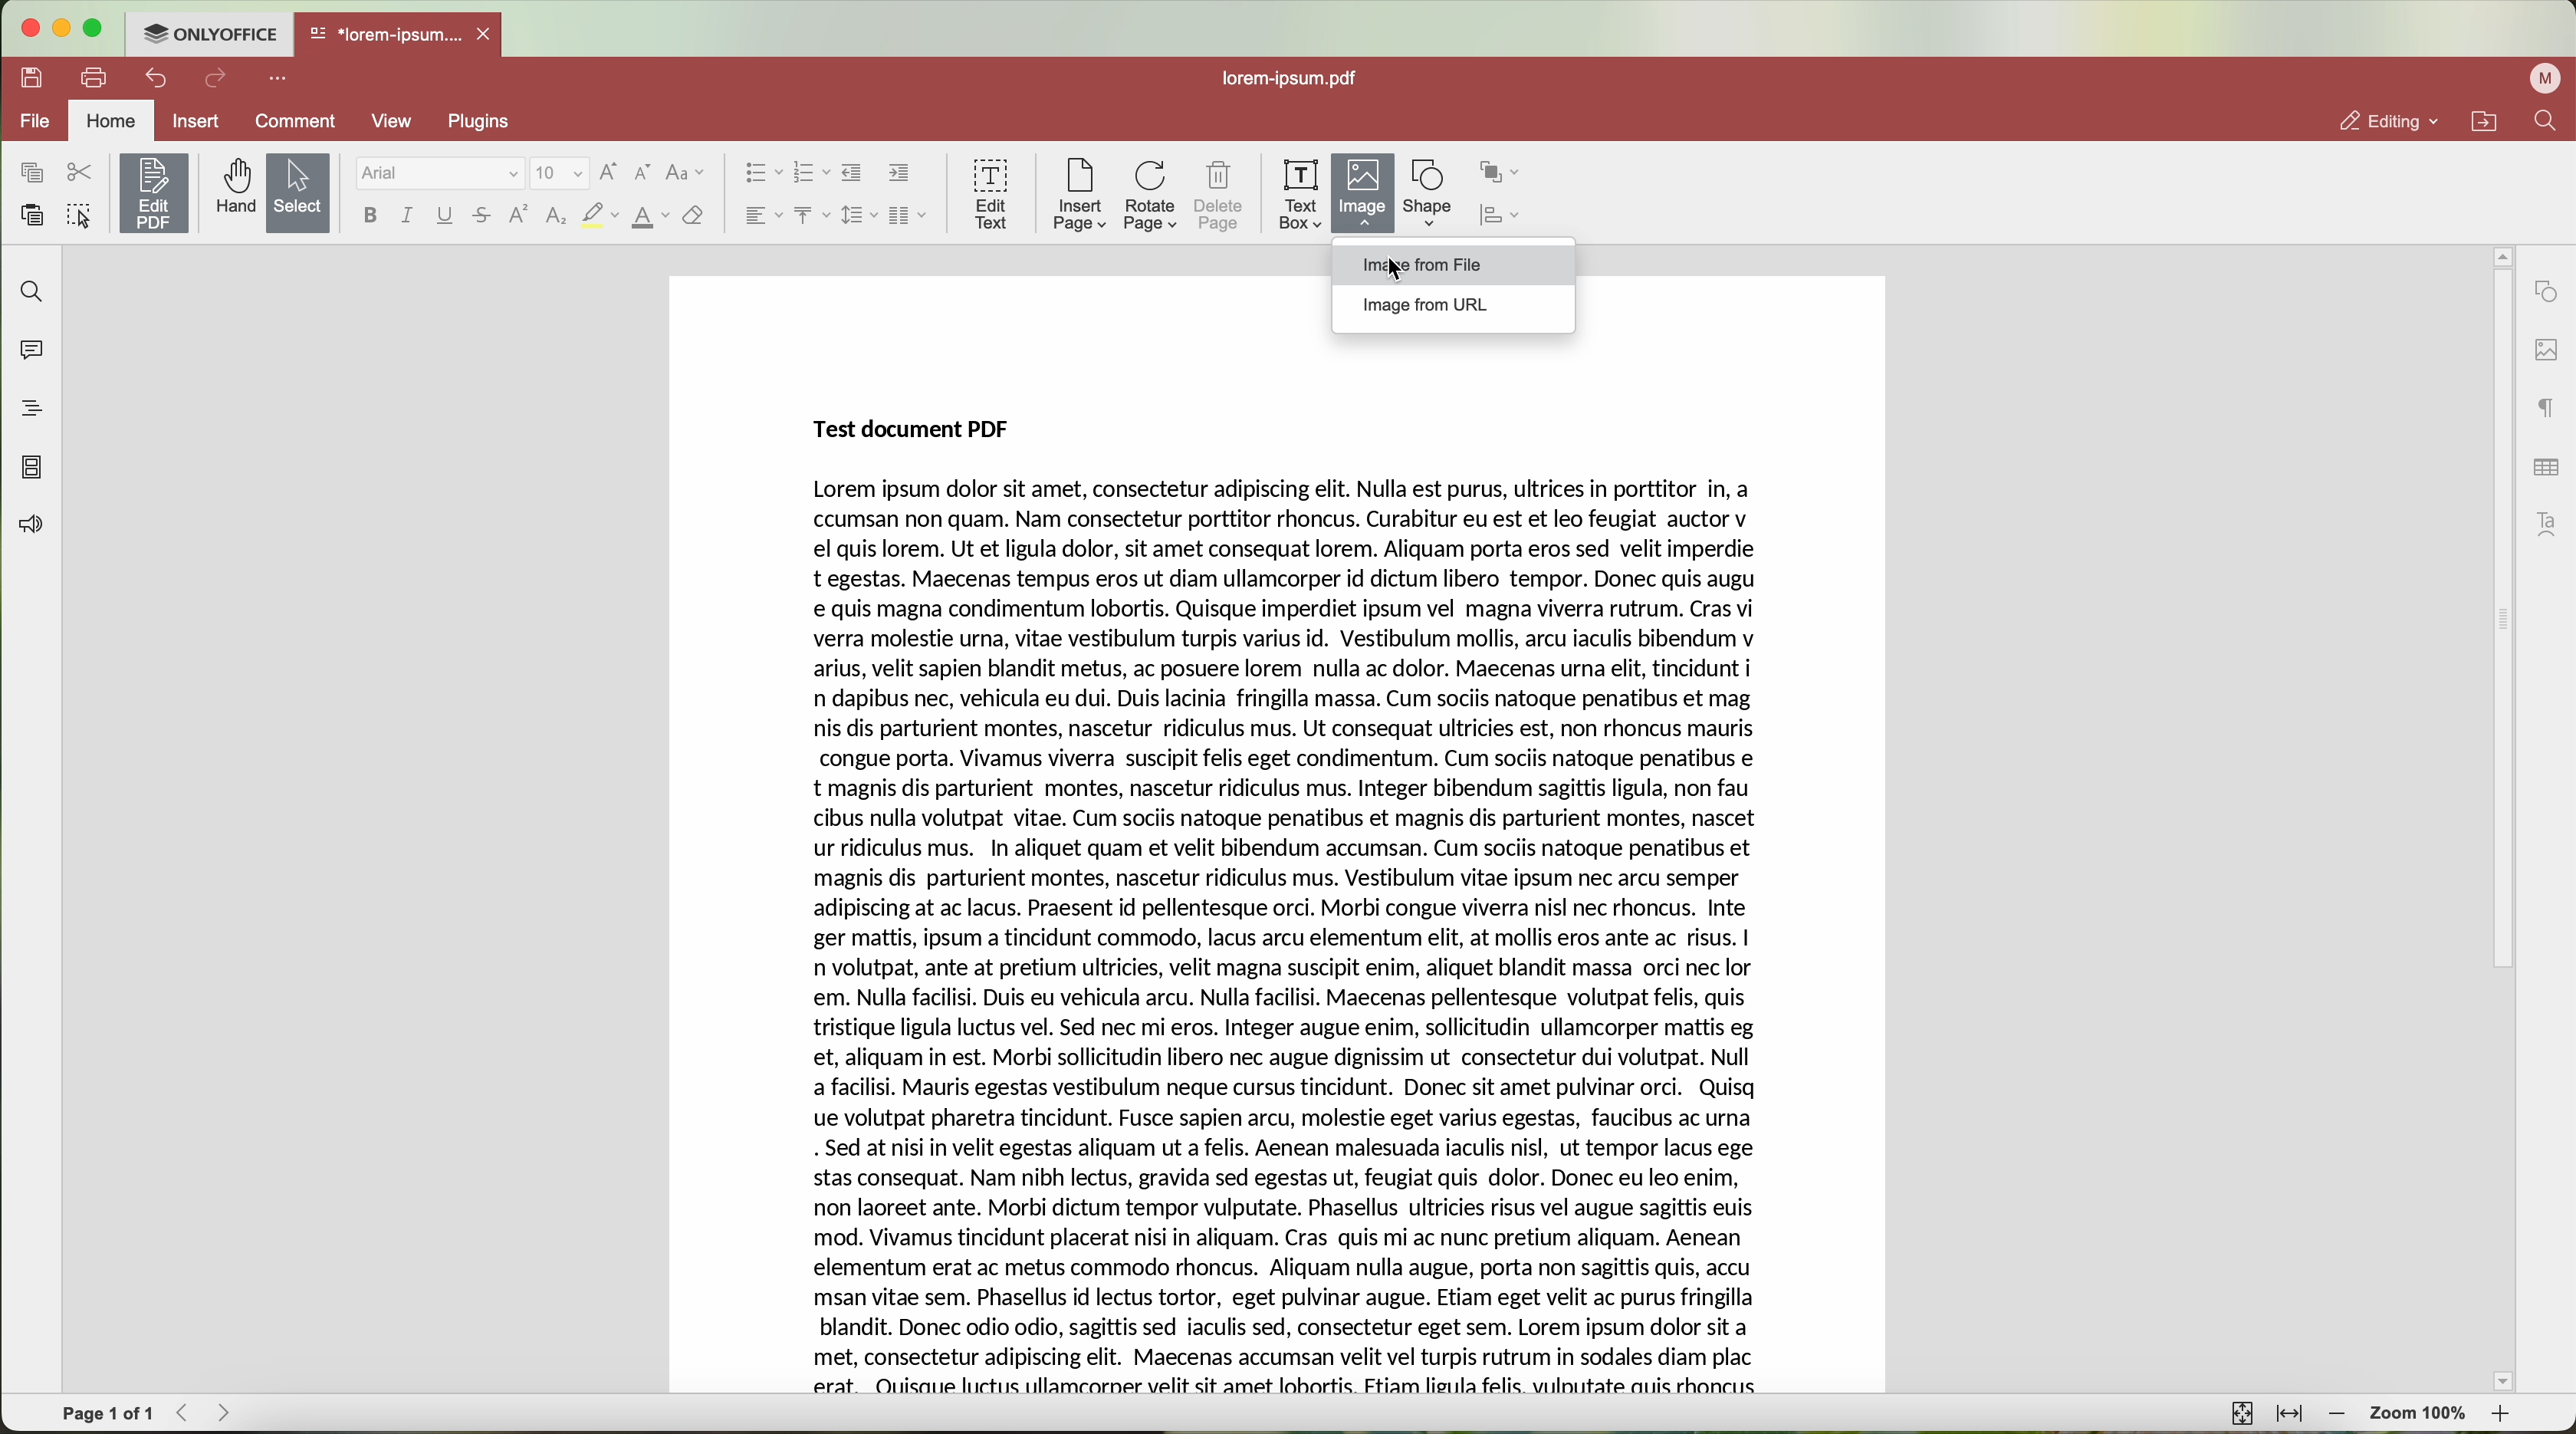 The image size is (2576, 1434). Describe the element at coordinates (694, 217) in the screenshot. I see `clear style` at that location.